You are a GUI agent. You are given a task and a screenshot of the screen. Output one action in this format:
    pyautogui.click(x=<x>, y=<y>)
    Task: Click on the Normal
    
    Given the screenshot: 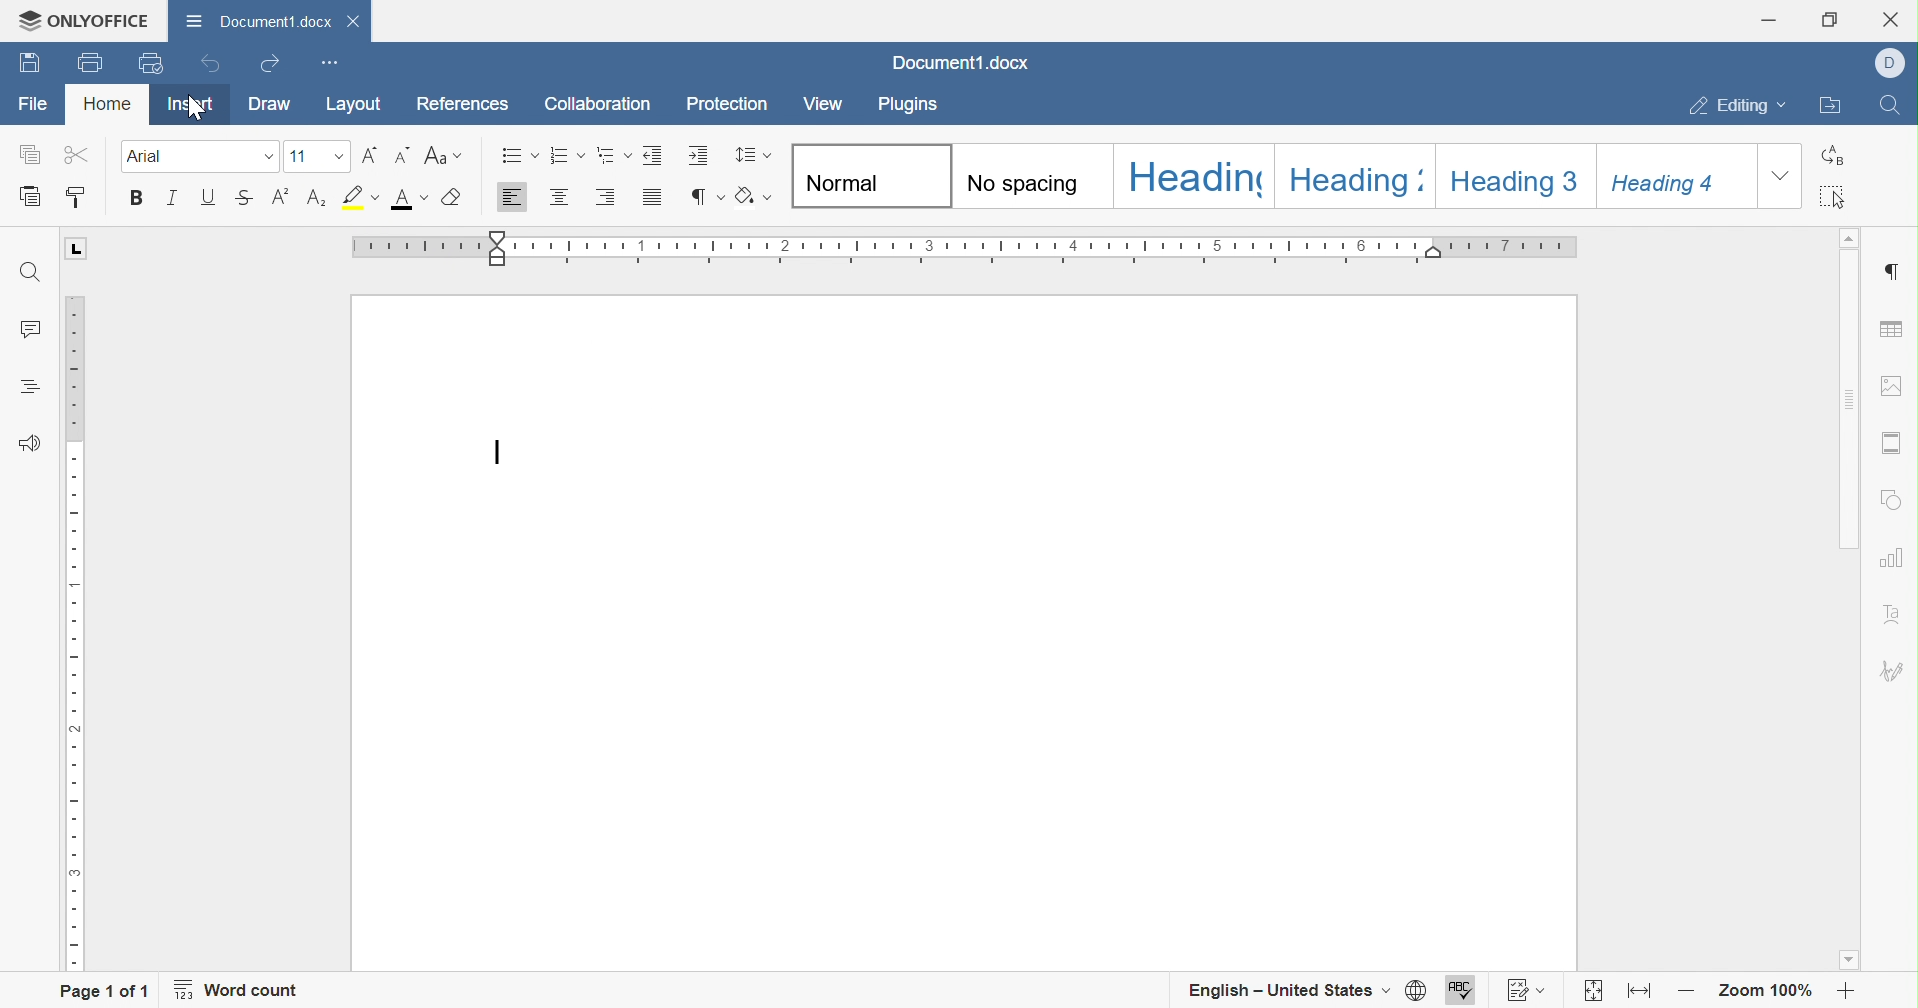 What is the action you would take?
    pyautogui.click(x=875, y=177)
    